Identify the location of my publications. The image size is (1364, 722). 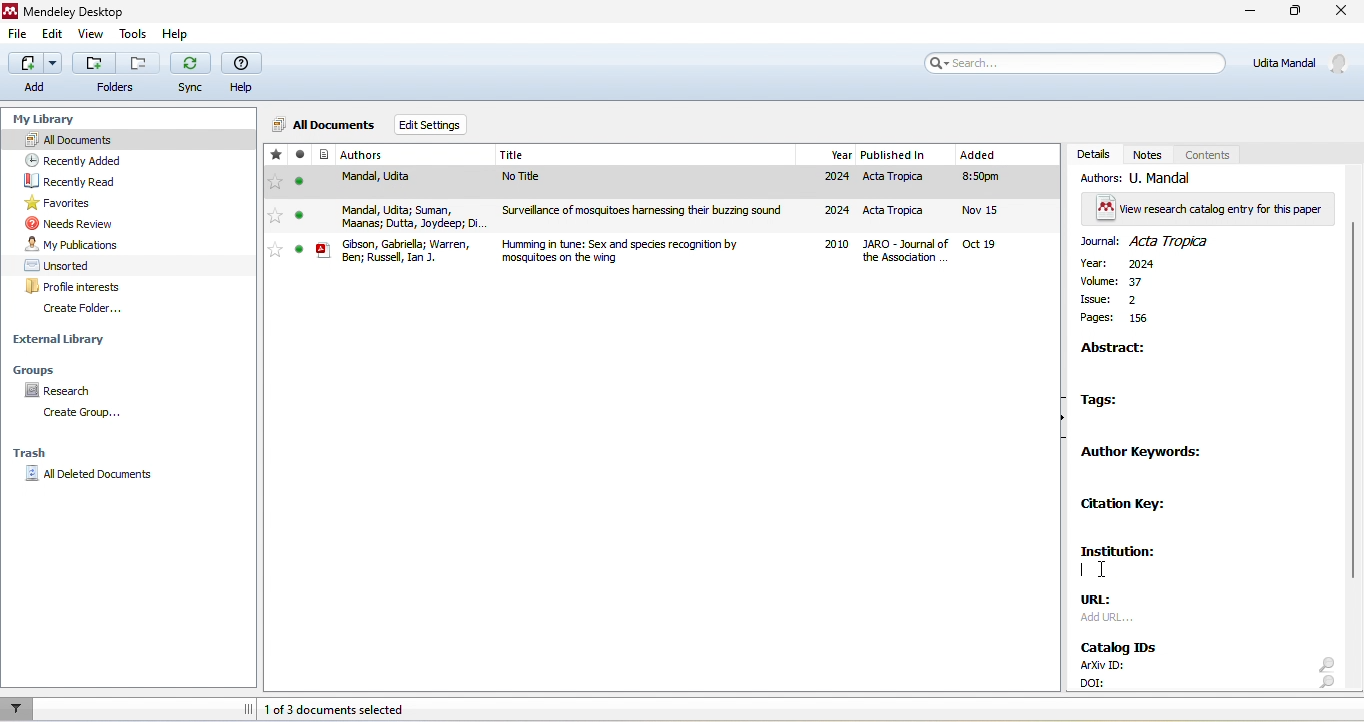
(75, 244).